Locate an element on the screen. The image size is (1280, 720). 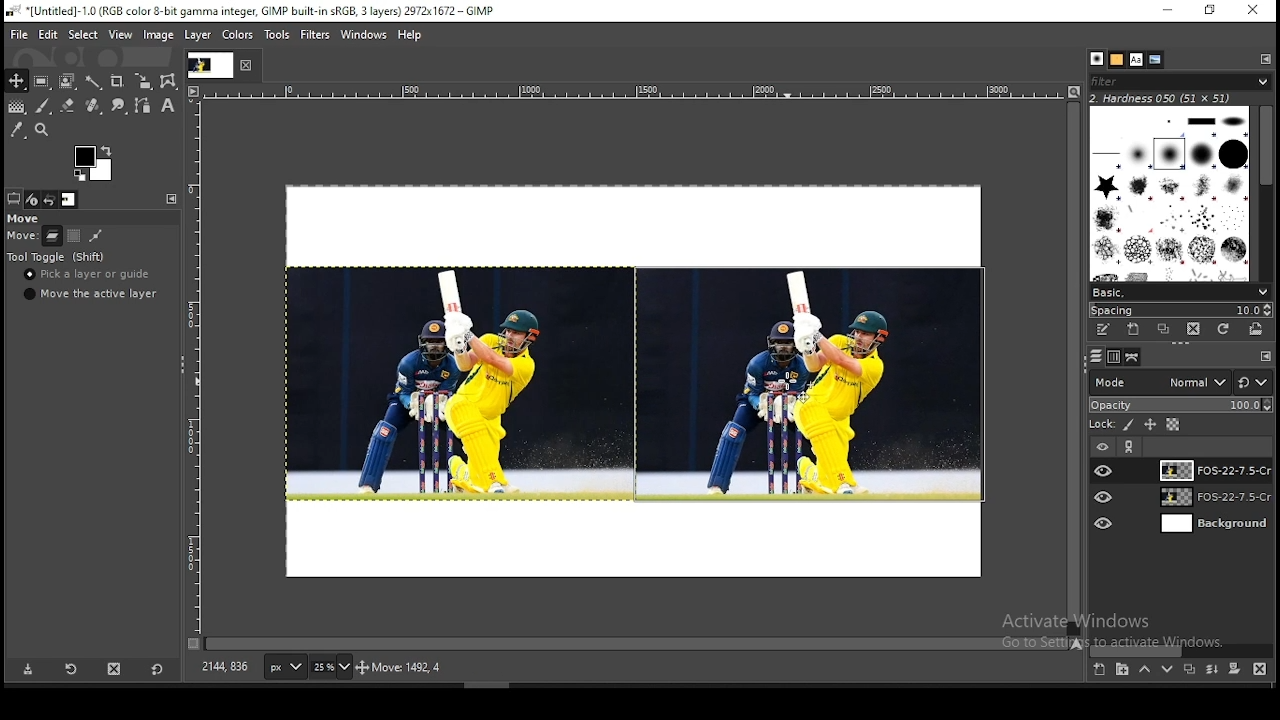
tools is located at coordinates (280, 35).